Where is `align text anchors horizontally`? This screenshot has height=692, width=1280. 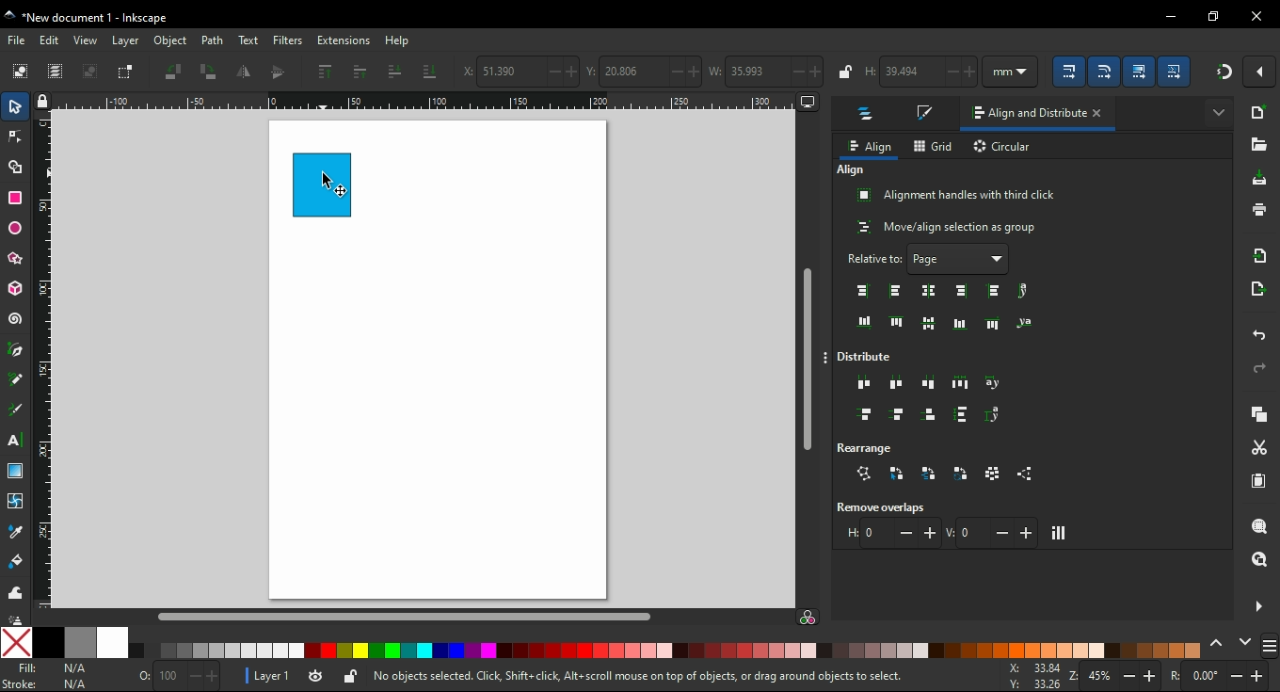
align text anchors horizontally is located at coordinates (1023, 291).